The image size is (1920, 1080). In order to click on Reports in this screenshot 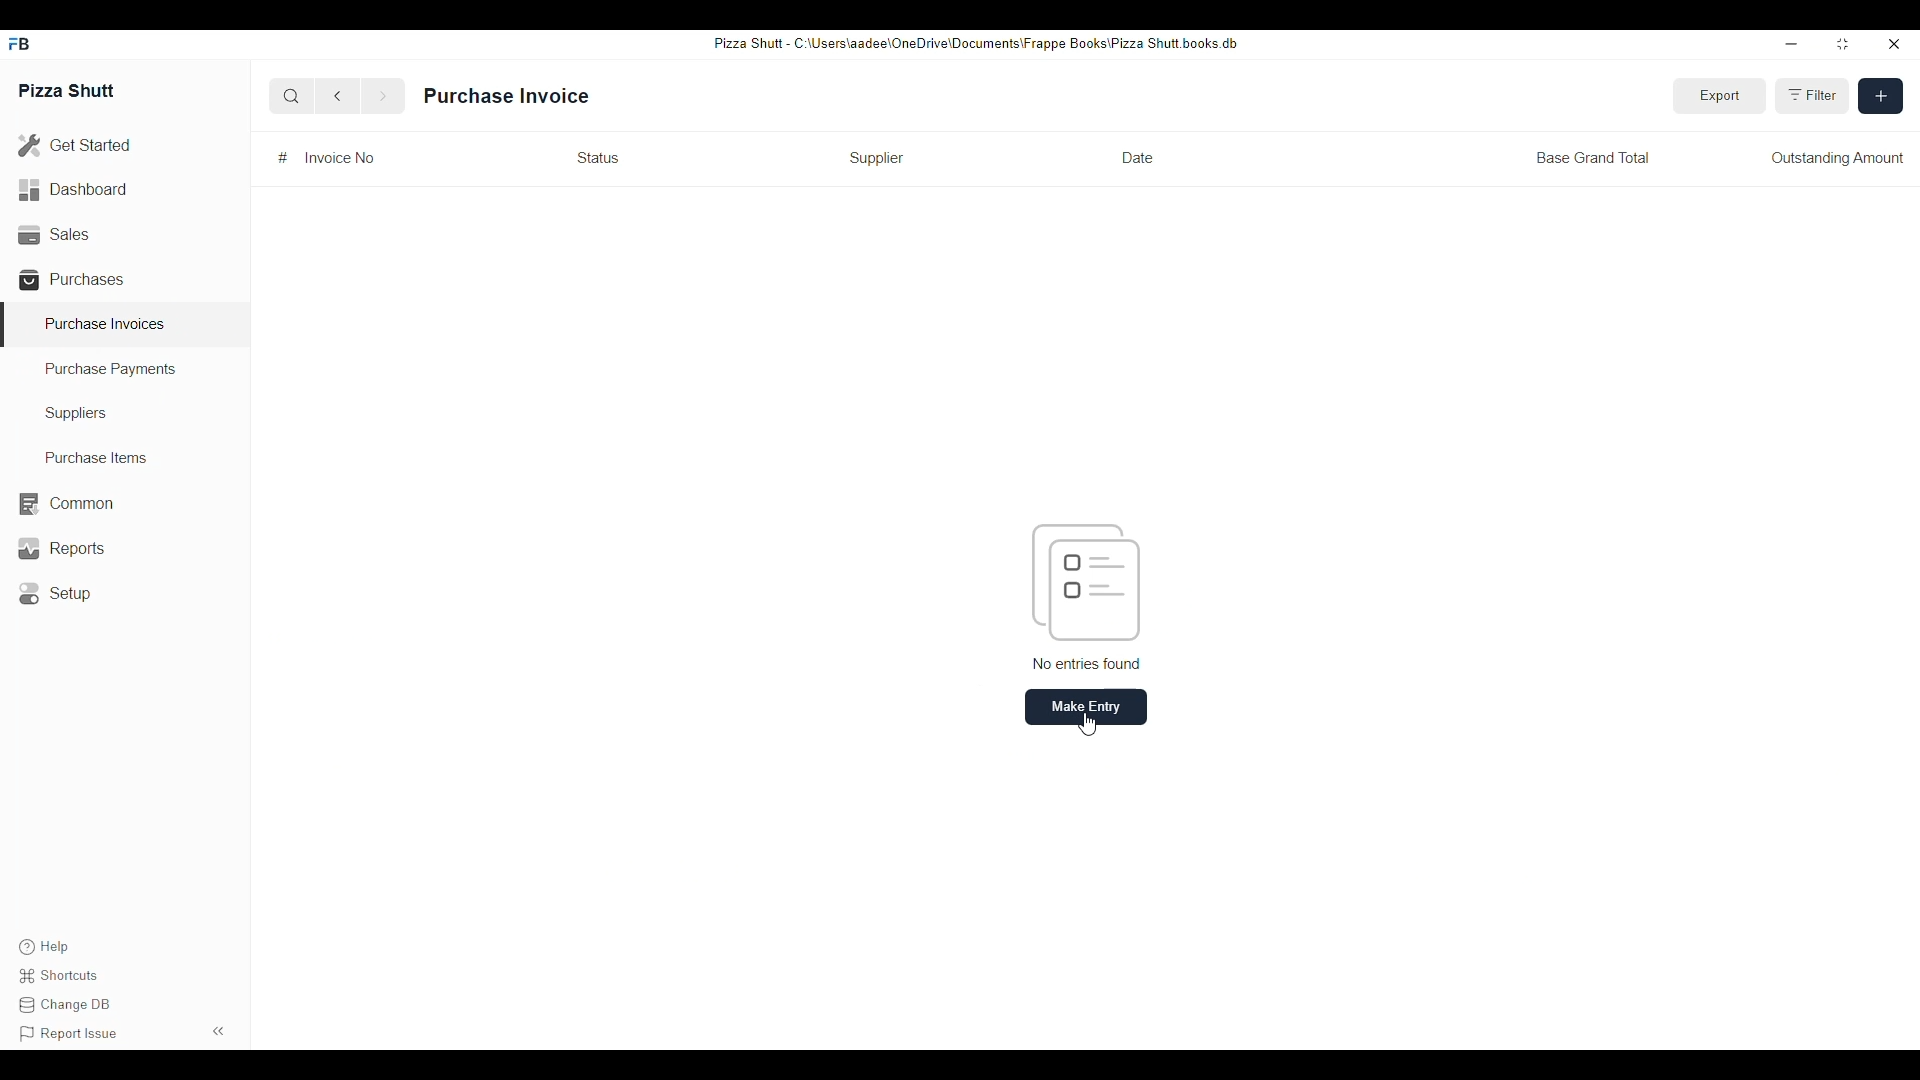, I will do `click(59, 548)`.